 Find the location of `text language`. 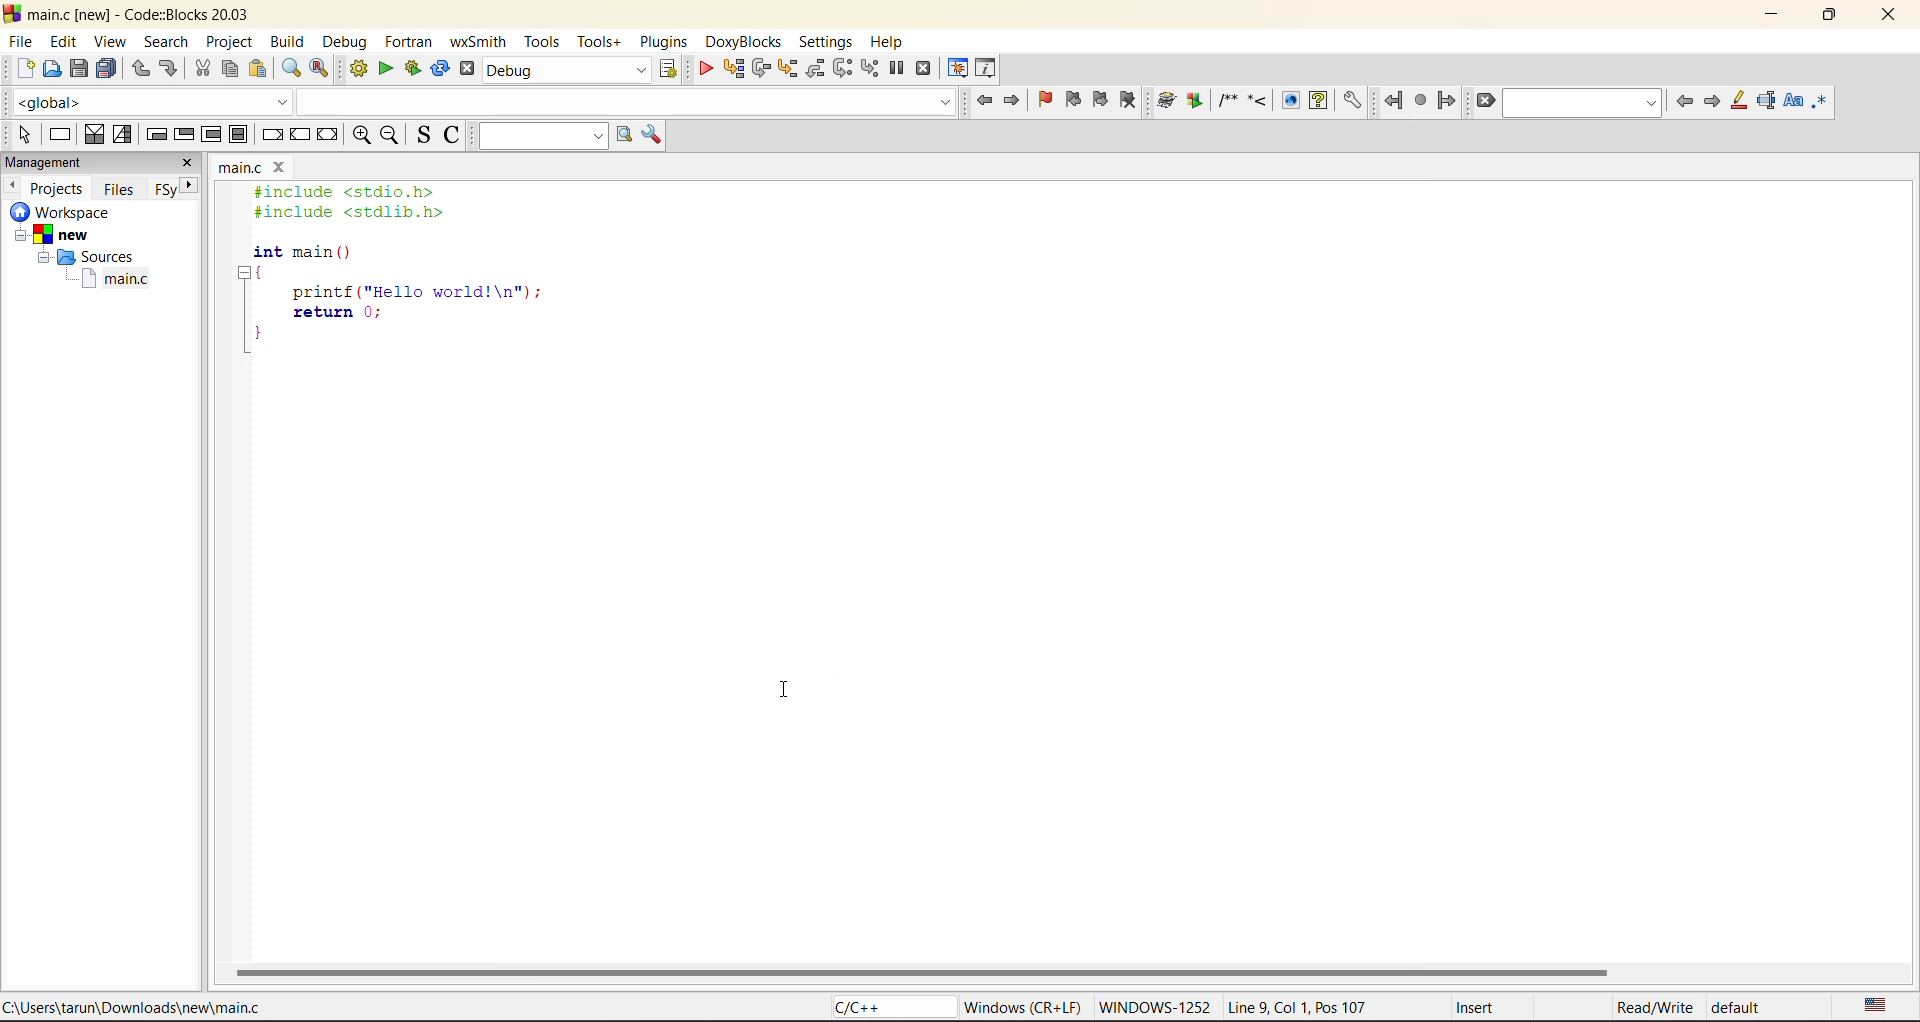

text language is located at coordinates (1876, 1002).